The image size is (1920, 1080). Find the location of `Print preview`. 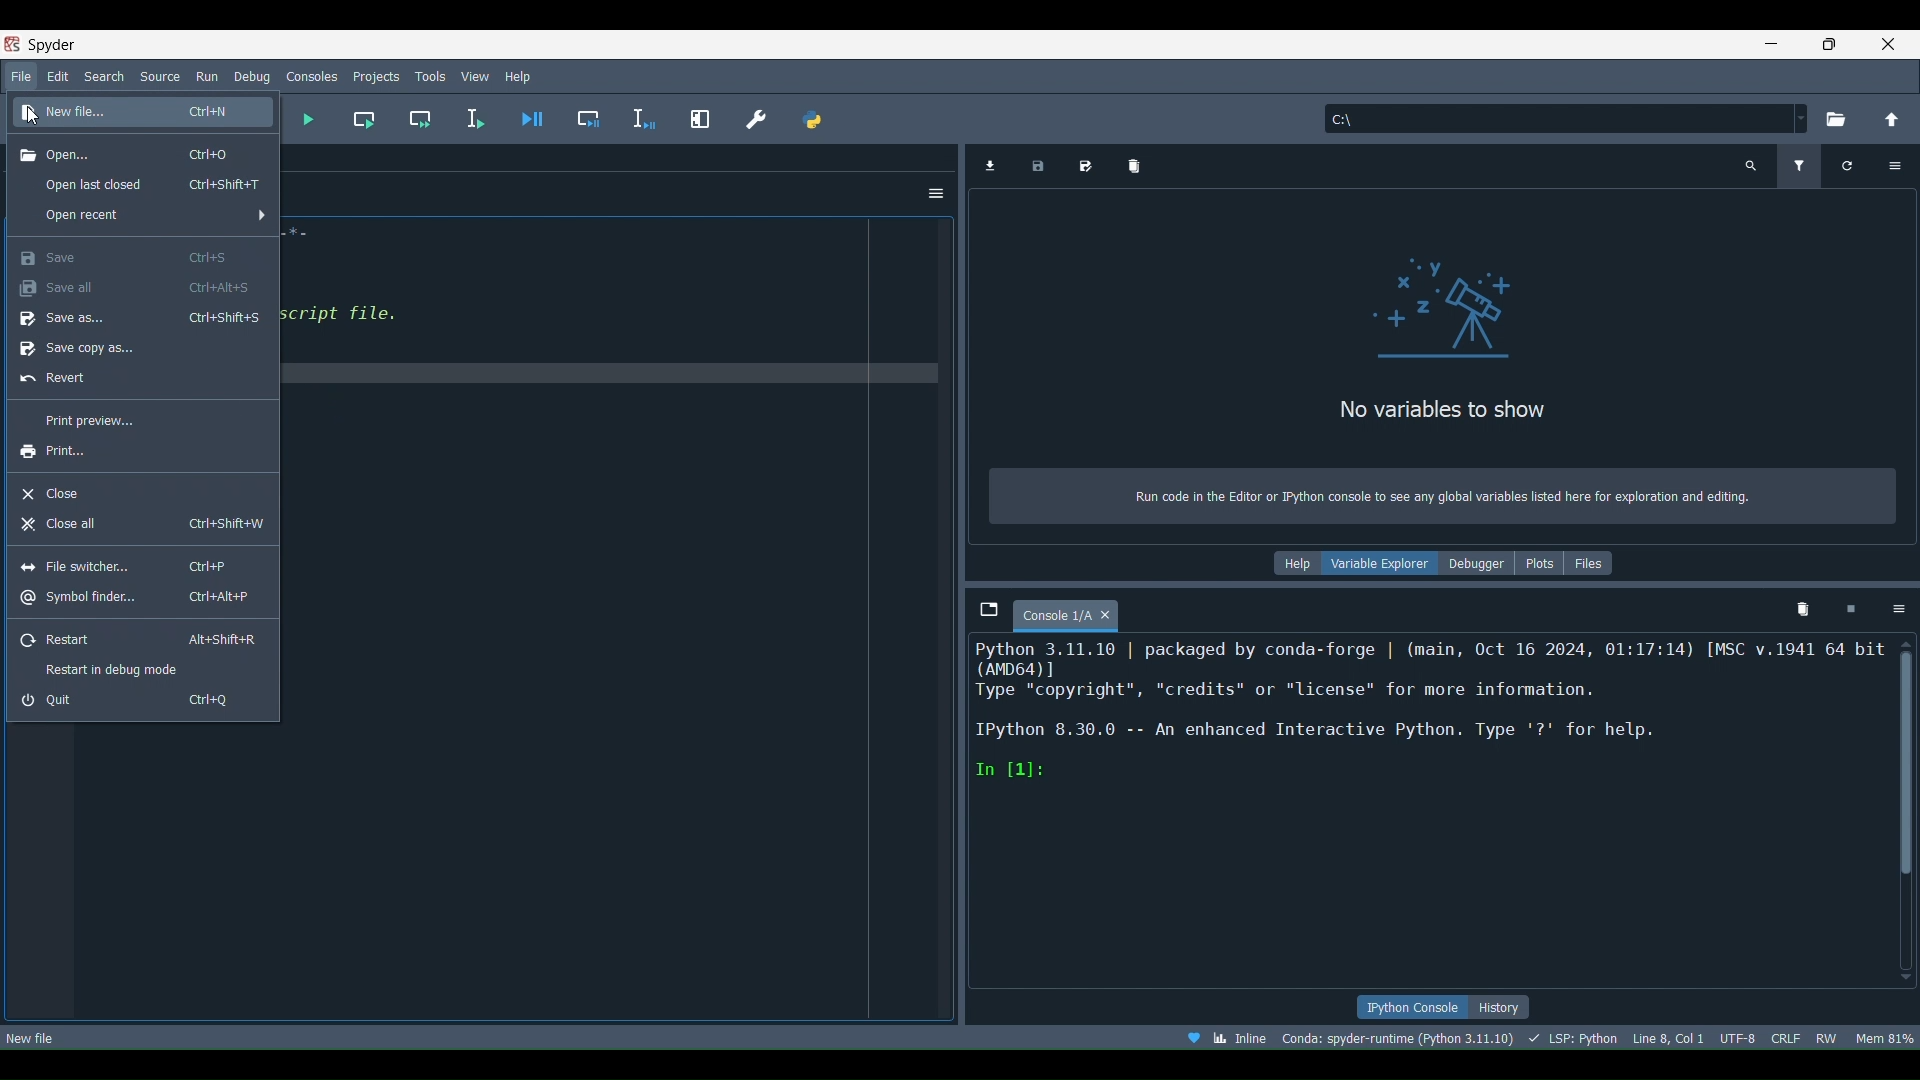

Print preview is located at coordinates (97, 417).